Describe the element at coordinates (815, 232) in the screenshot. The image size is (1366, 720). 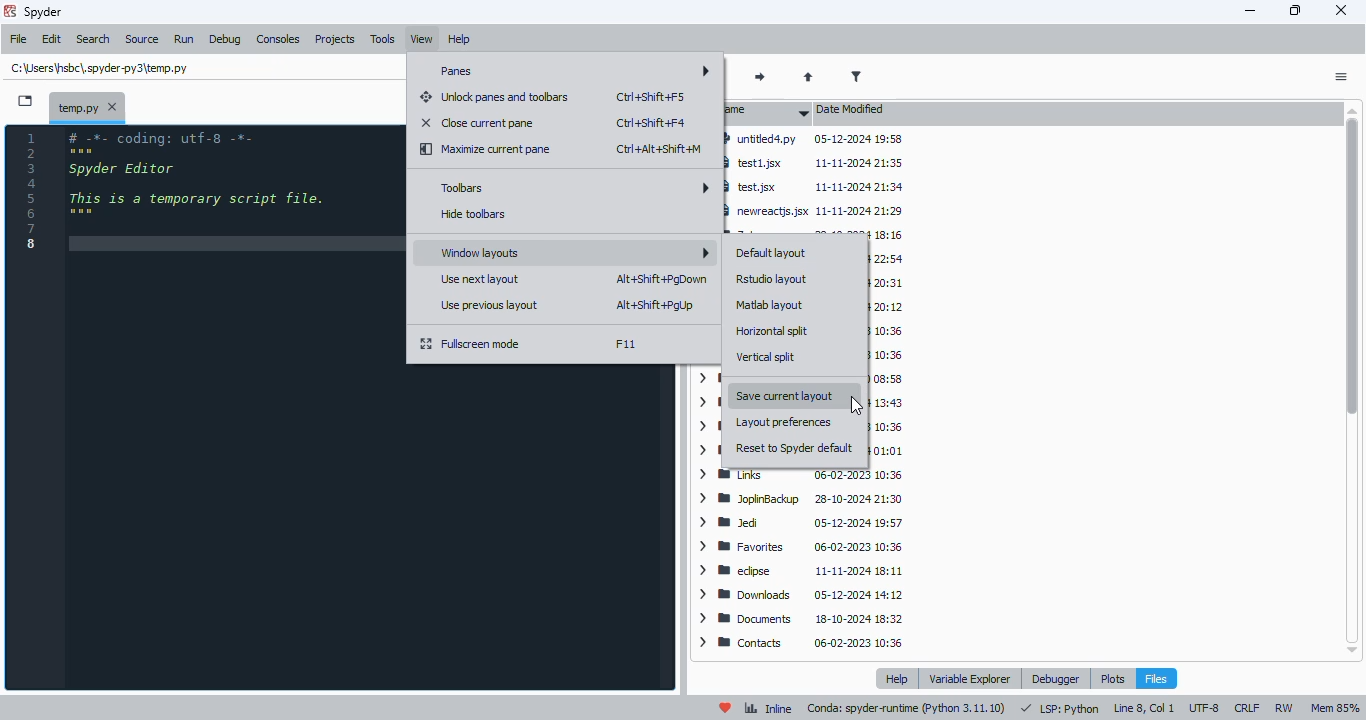
I see `Zotero` at that location.